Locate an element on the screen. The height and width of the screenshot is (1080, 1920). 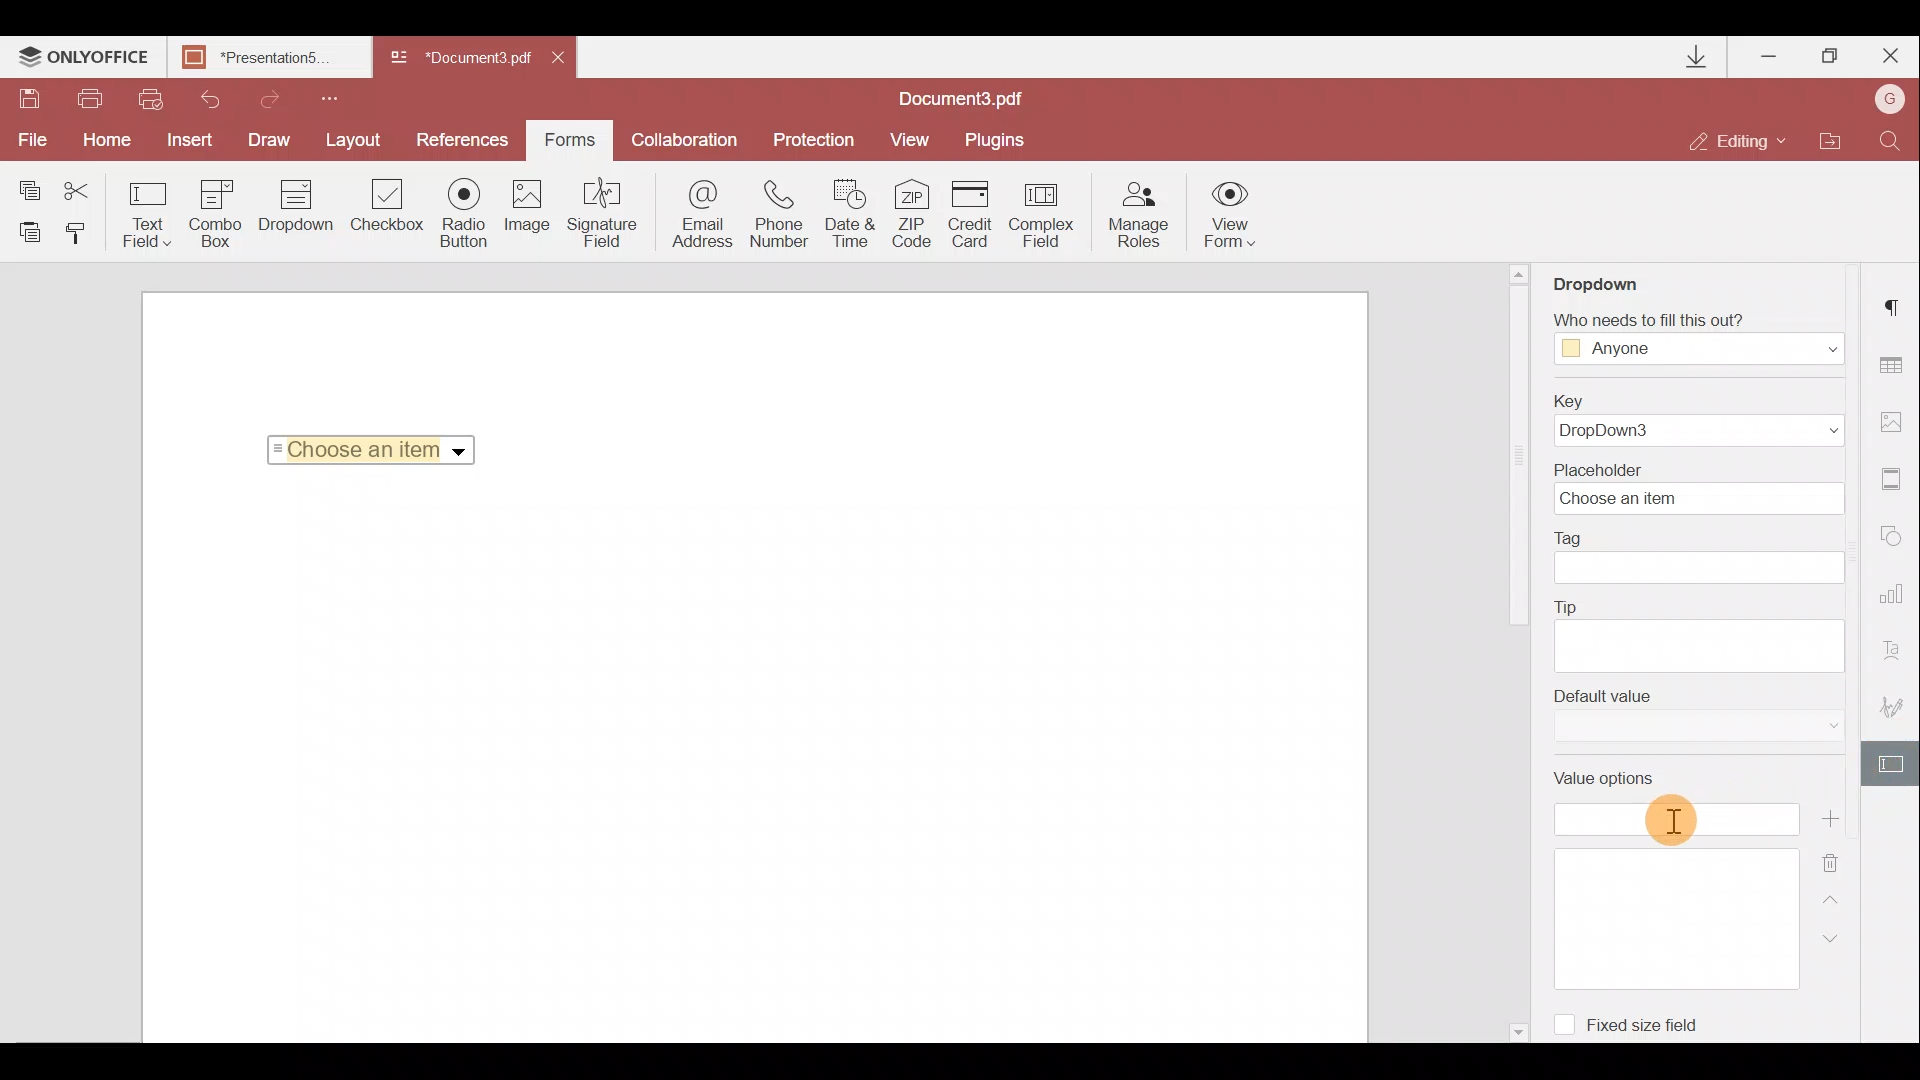
Text Art settings is located at coordinates (1898, 648).